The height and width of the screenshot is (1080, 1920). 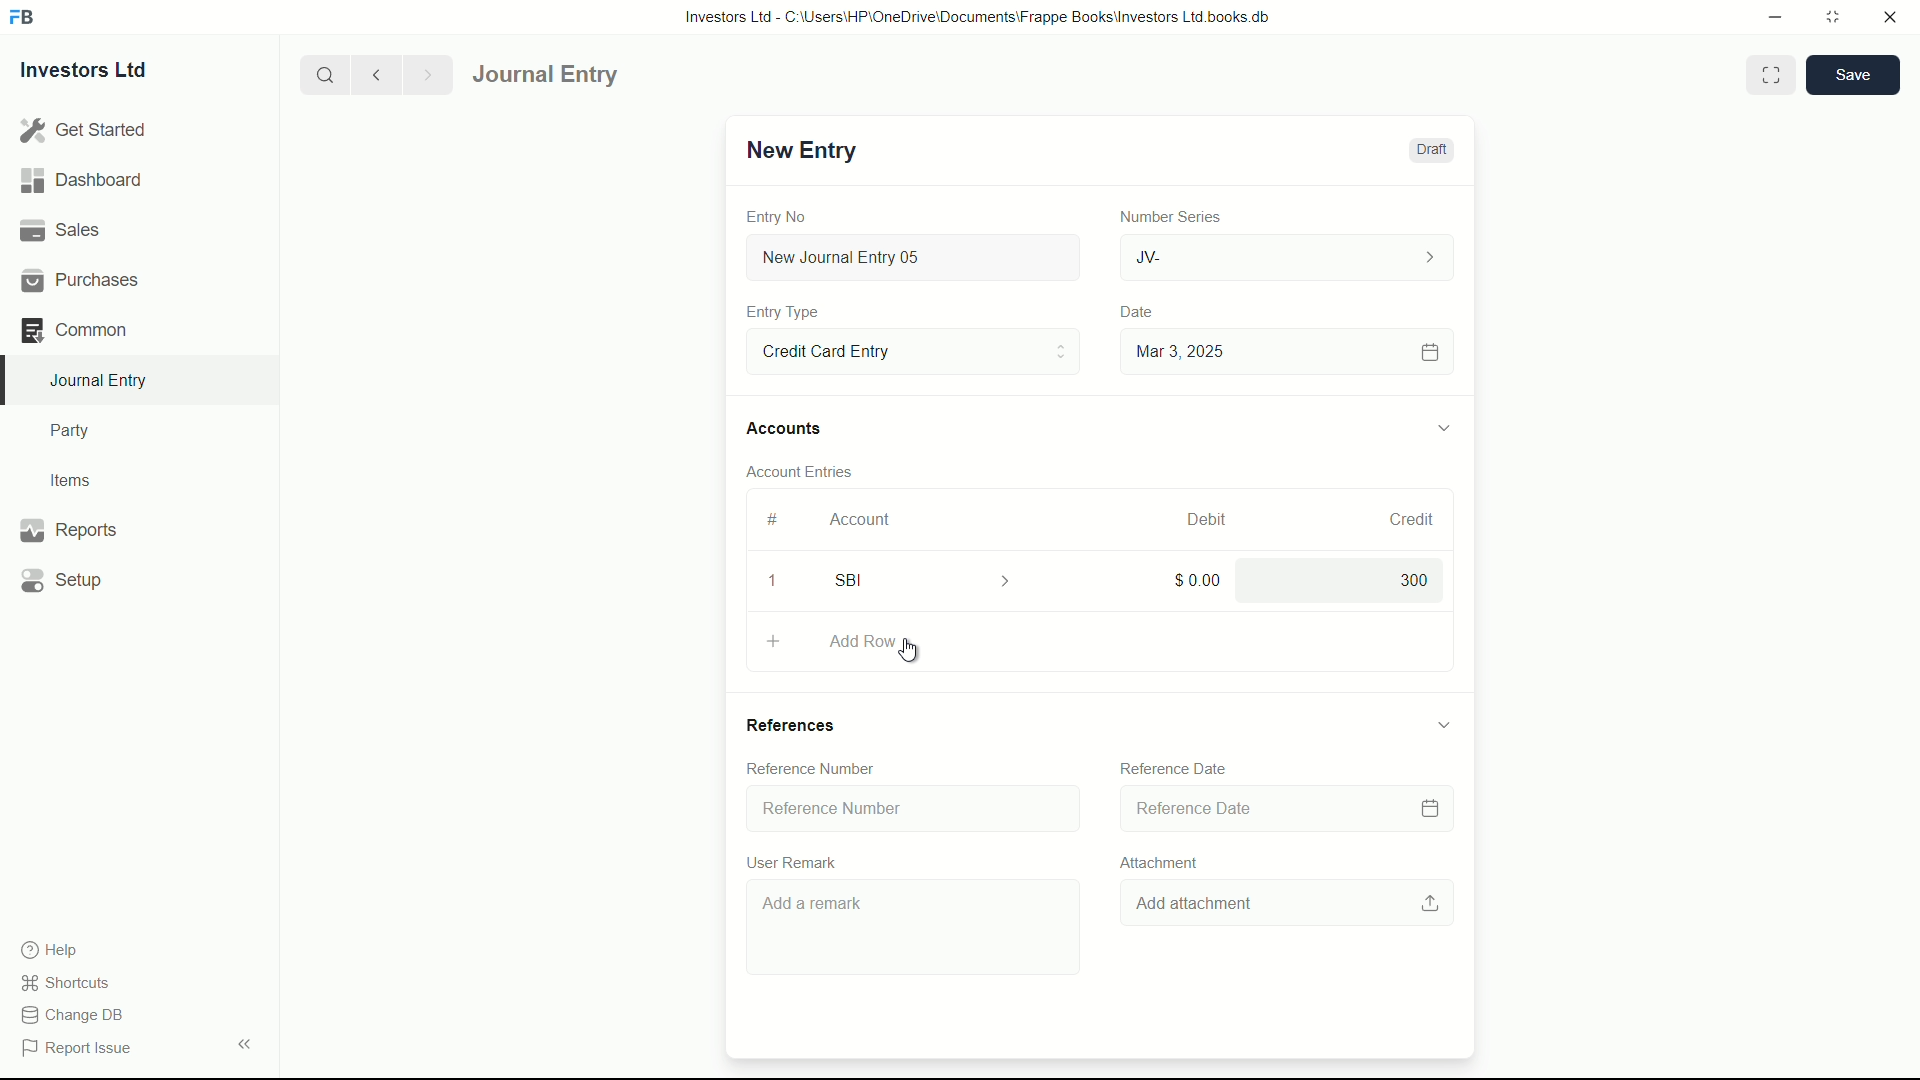 What do you see at coordinates (809, 769) in the screenshot?
I see `Reference Number` at bounding box center [809, 769].